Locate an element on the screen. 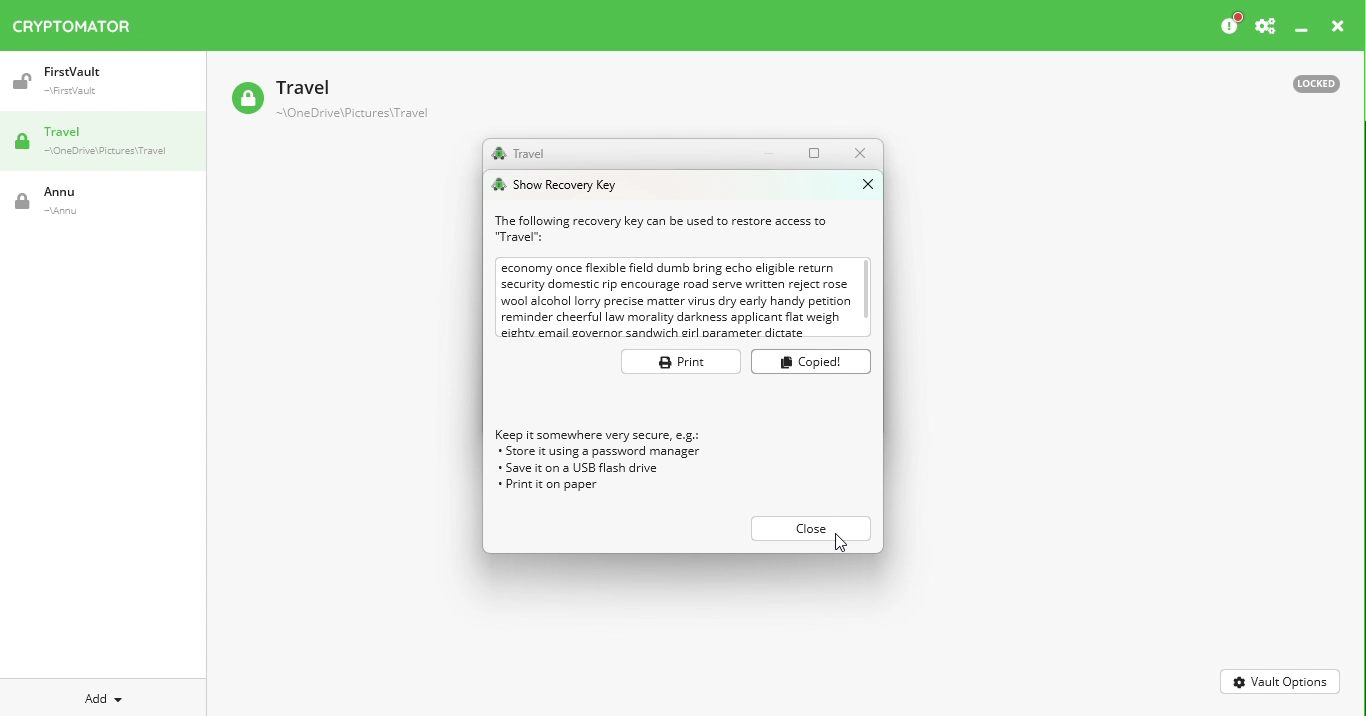  Recovery text information is located at coordinates (664, 228).